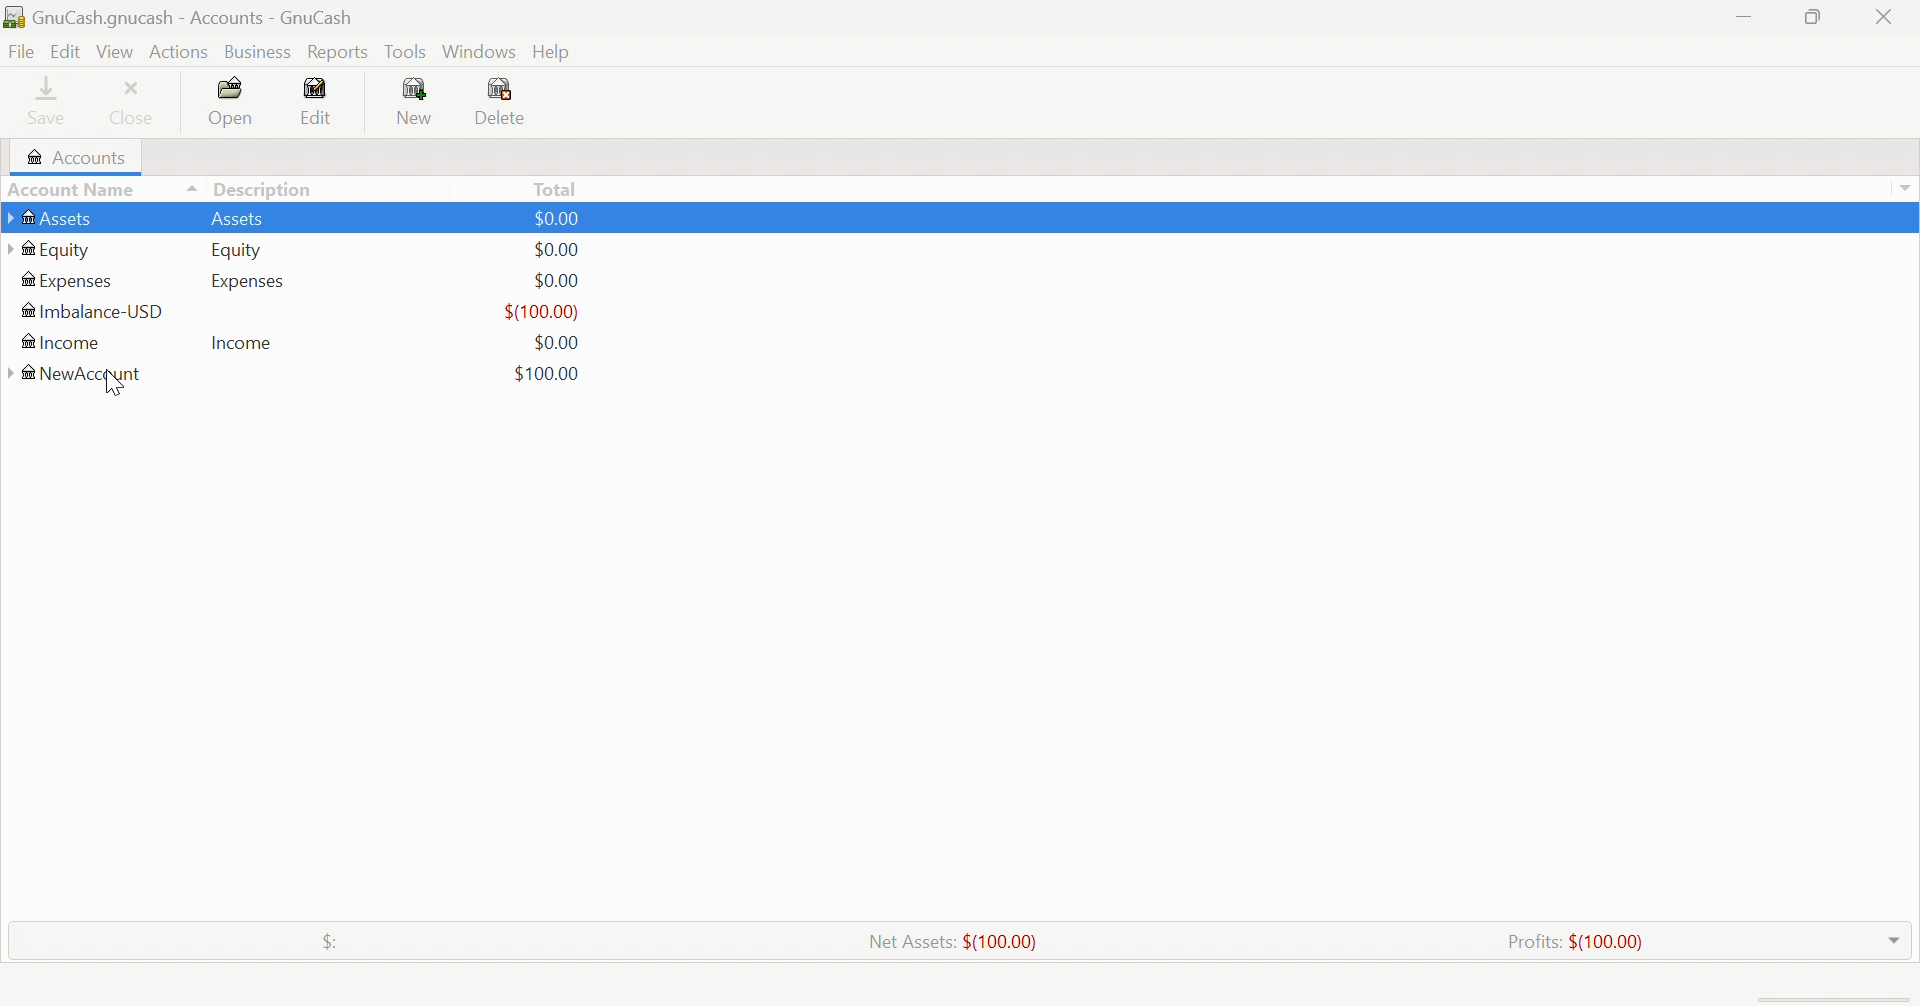  I want to click on Income, so click(63, 341).